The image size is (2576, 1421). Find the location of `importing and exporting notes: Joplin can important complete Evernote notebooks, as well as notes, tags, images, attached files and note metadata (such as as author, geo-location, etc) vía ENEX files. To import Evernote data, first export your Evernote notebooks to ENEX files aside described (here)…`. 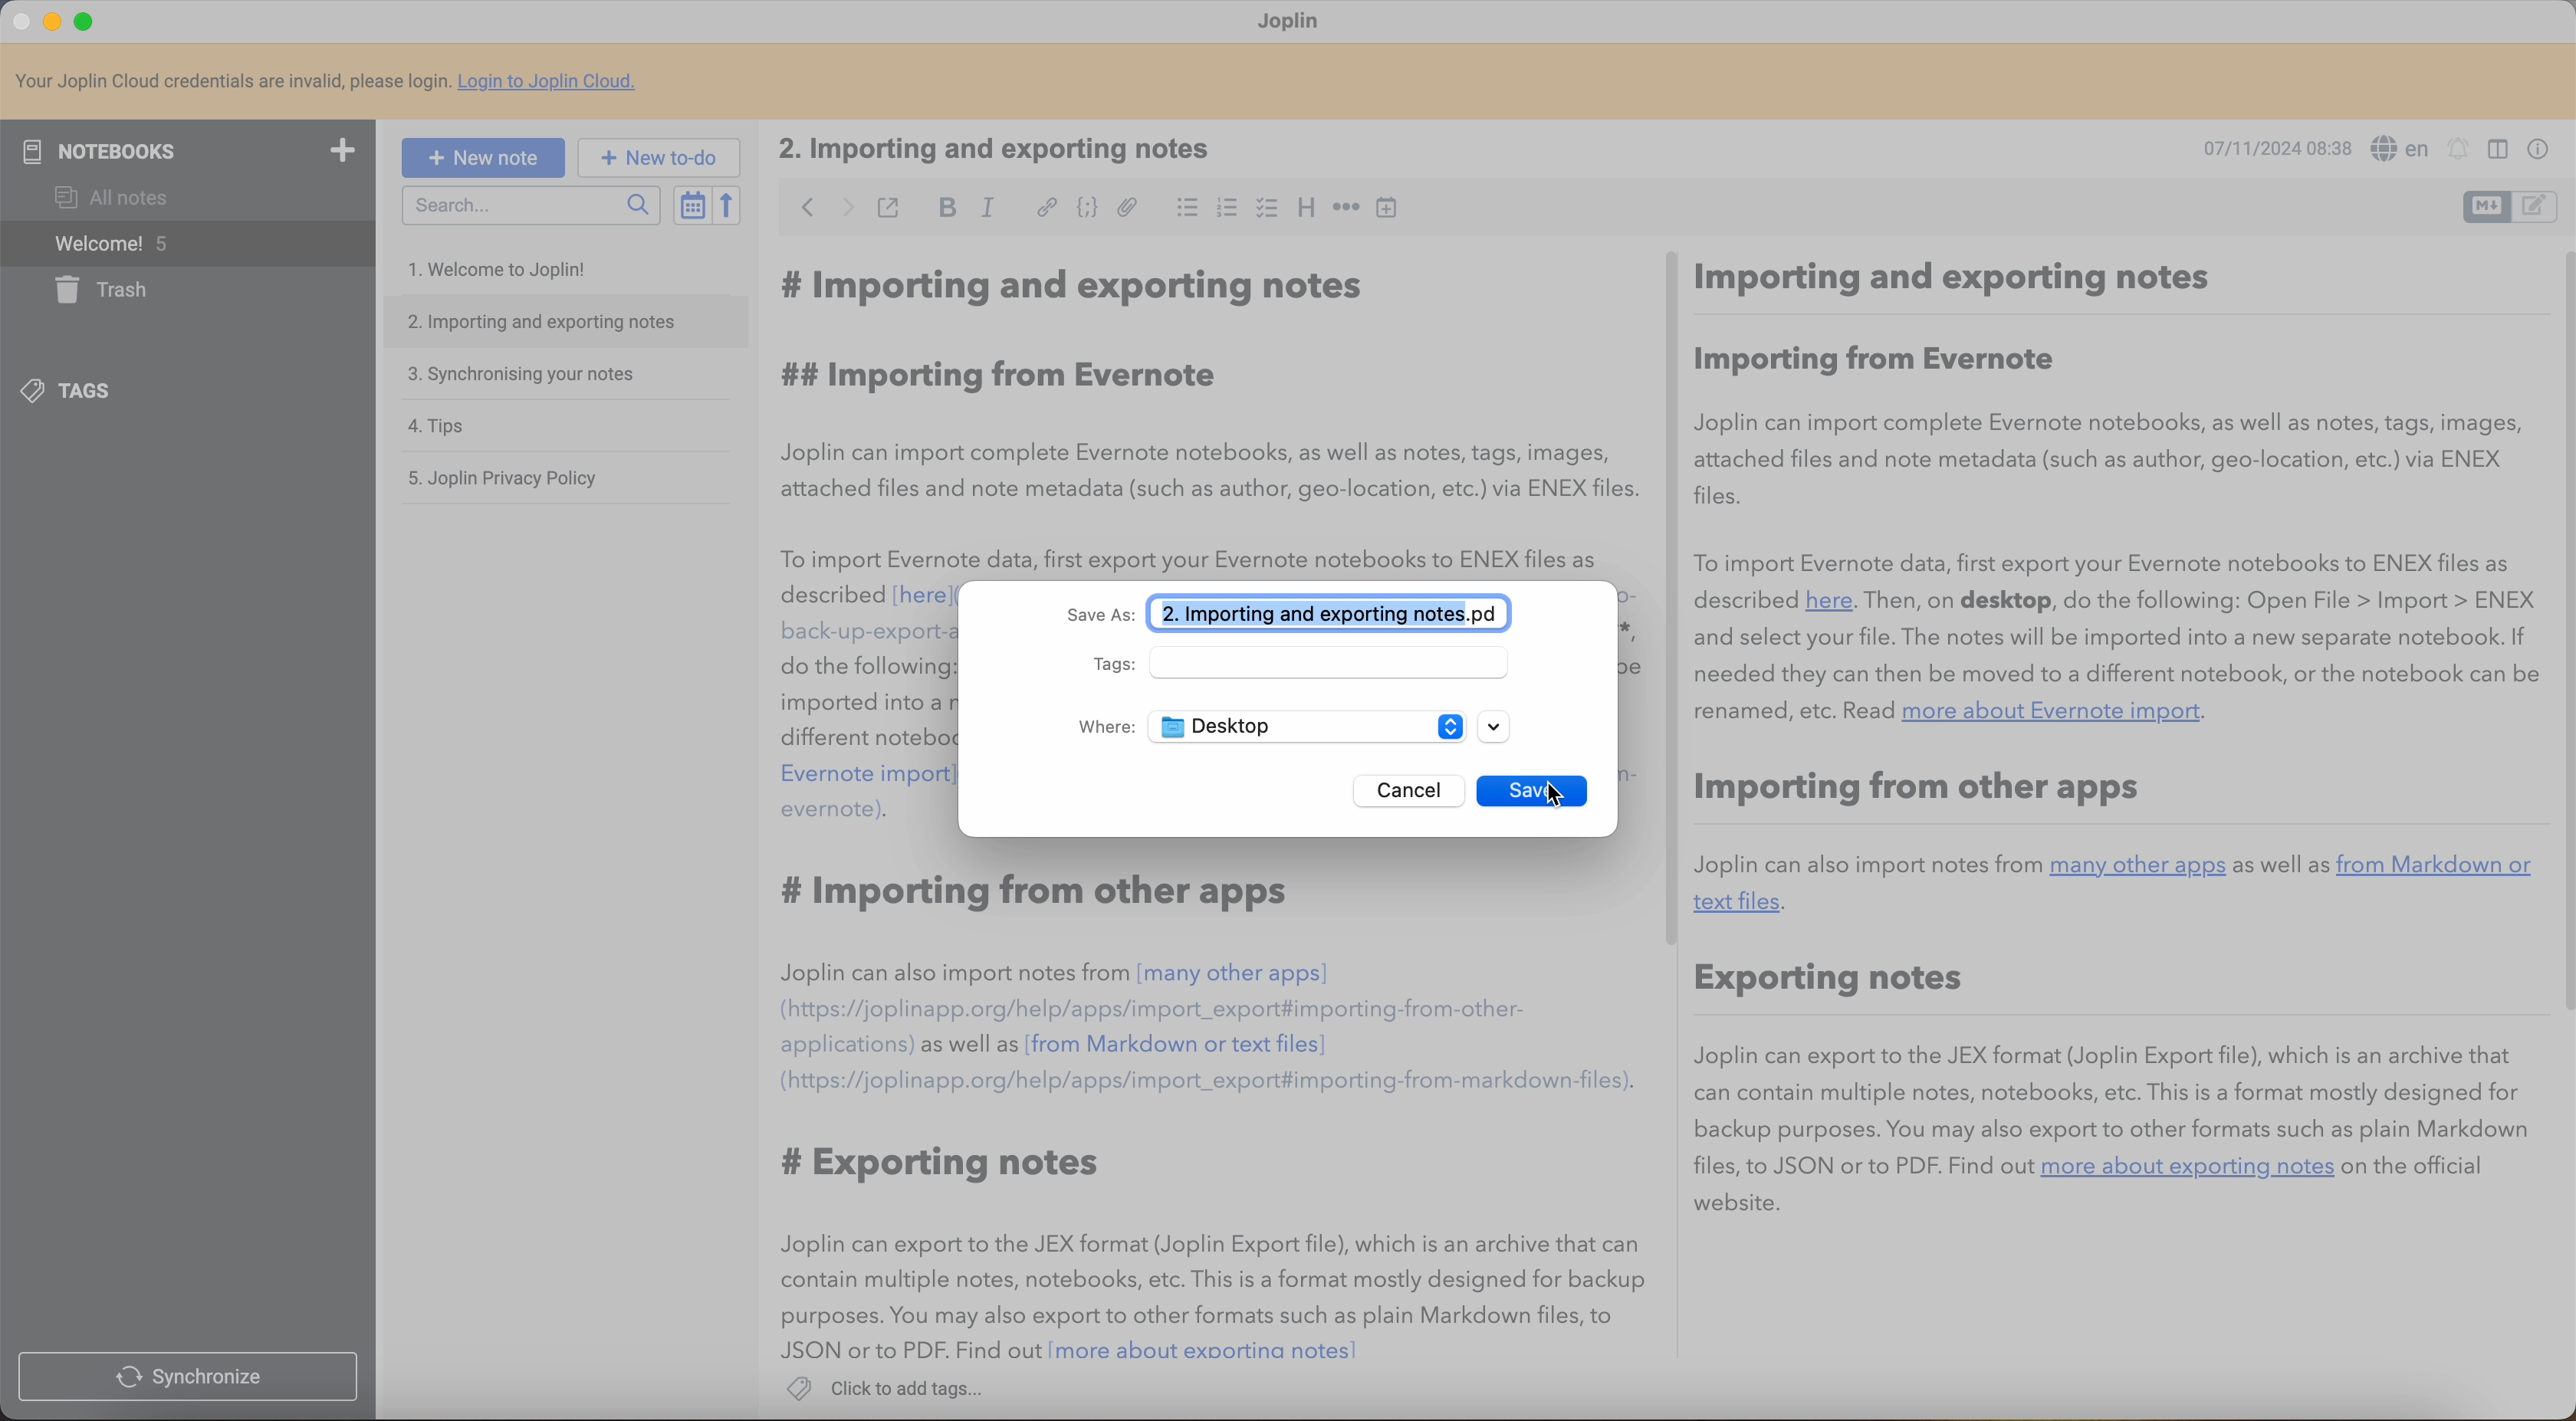

importing and exporting notes: Joplin can important complete Evernote notebooks, as well as notes, tags, images, attached files and note metadata (such as as author, geo-location, etc) vía ENEX files. To import Evernote data, first export your Evernote notebooks to ENEX files aside described (here)… is located at coordinates (862, 972).